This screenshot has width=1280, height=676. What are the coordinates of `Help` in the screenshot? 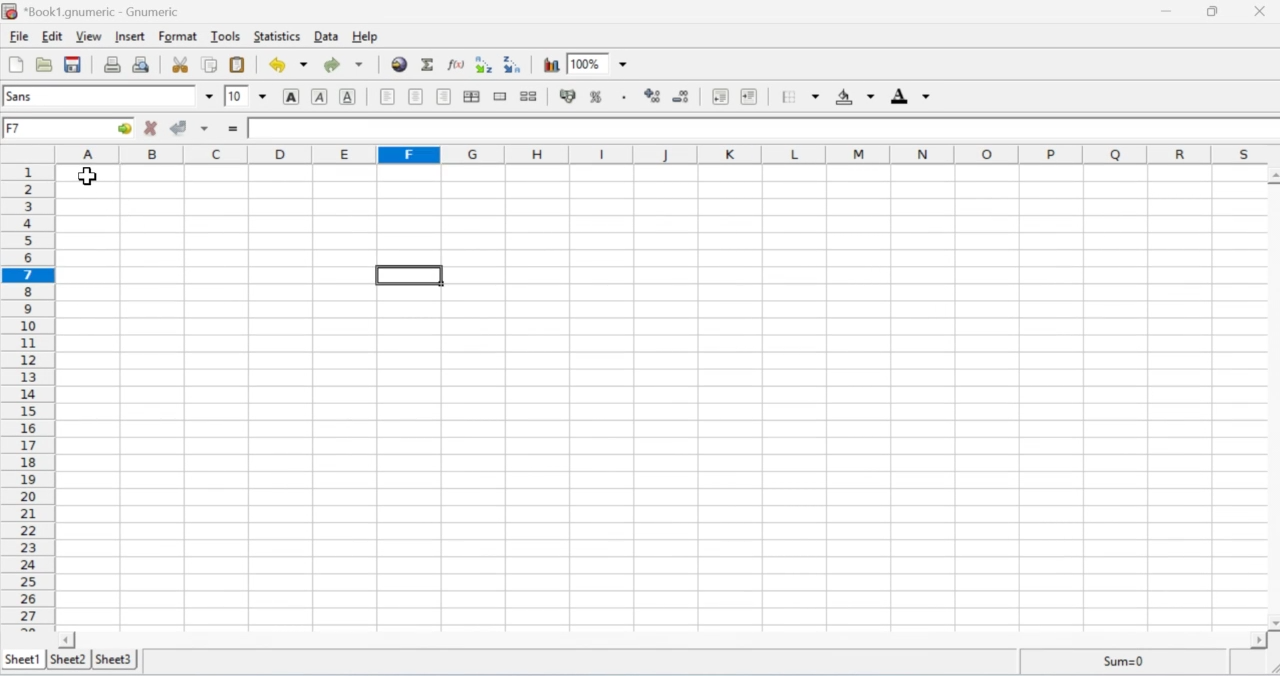 It's located at (365, 36).